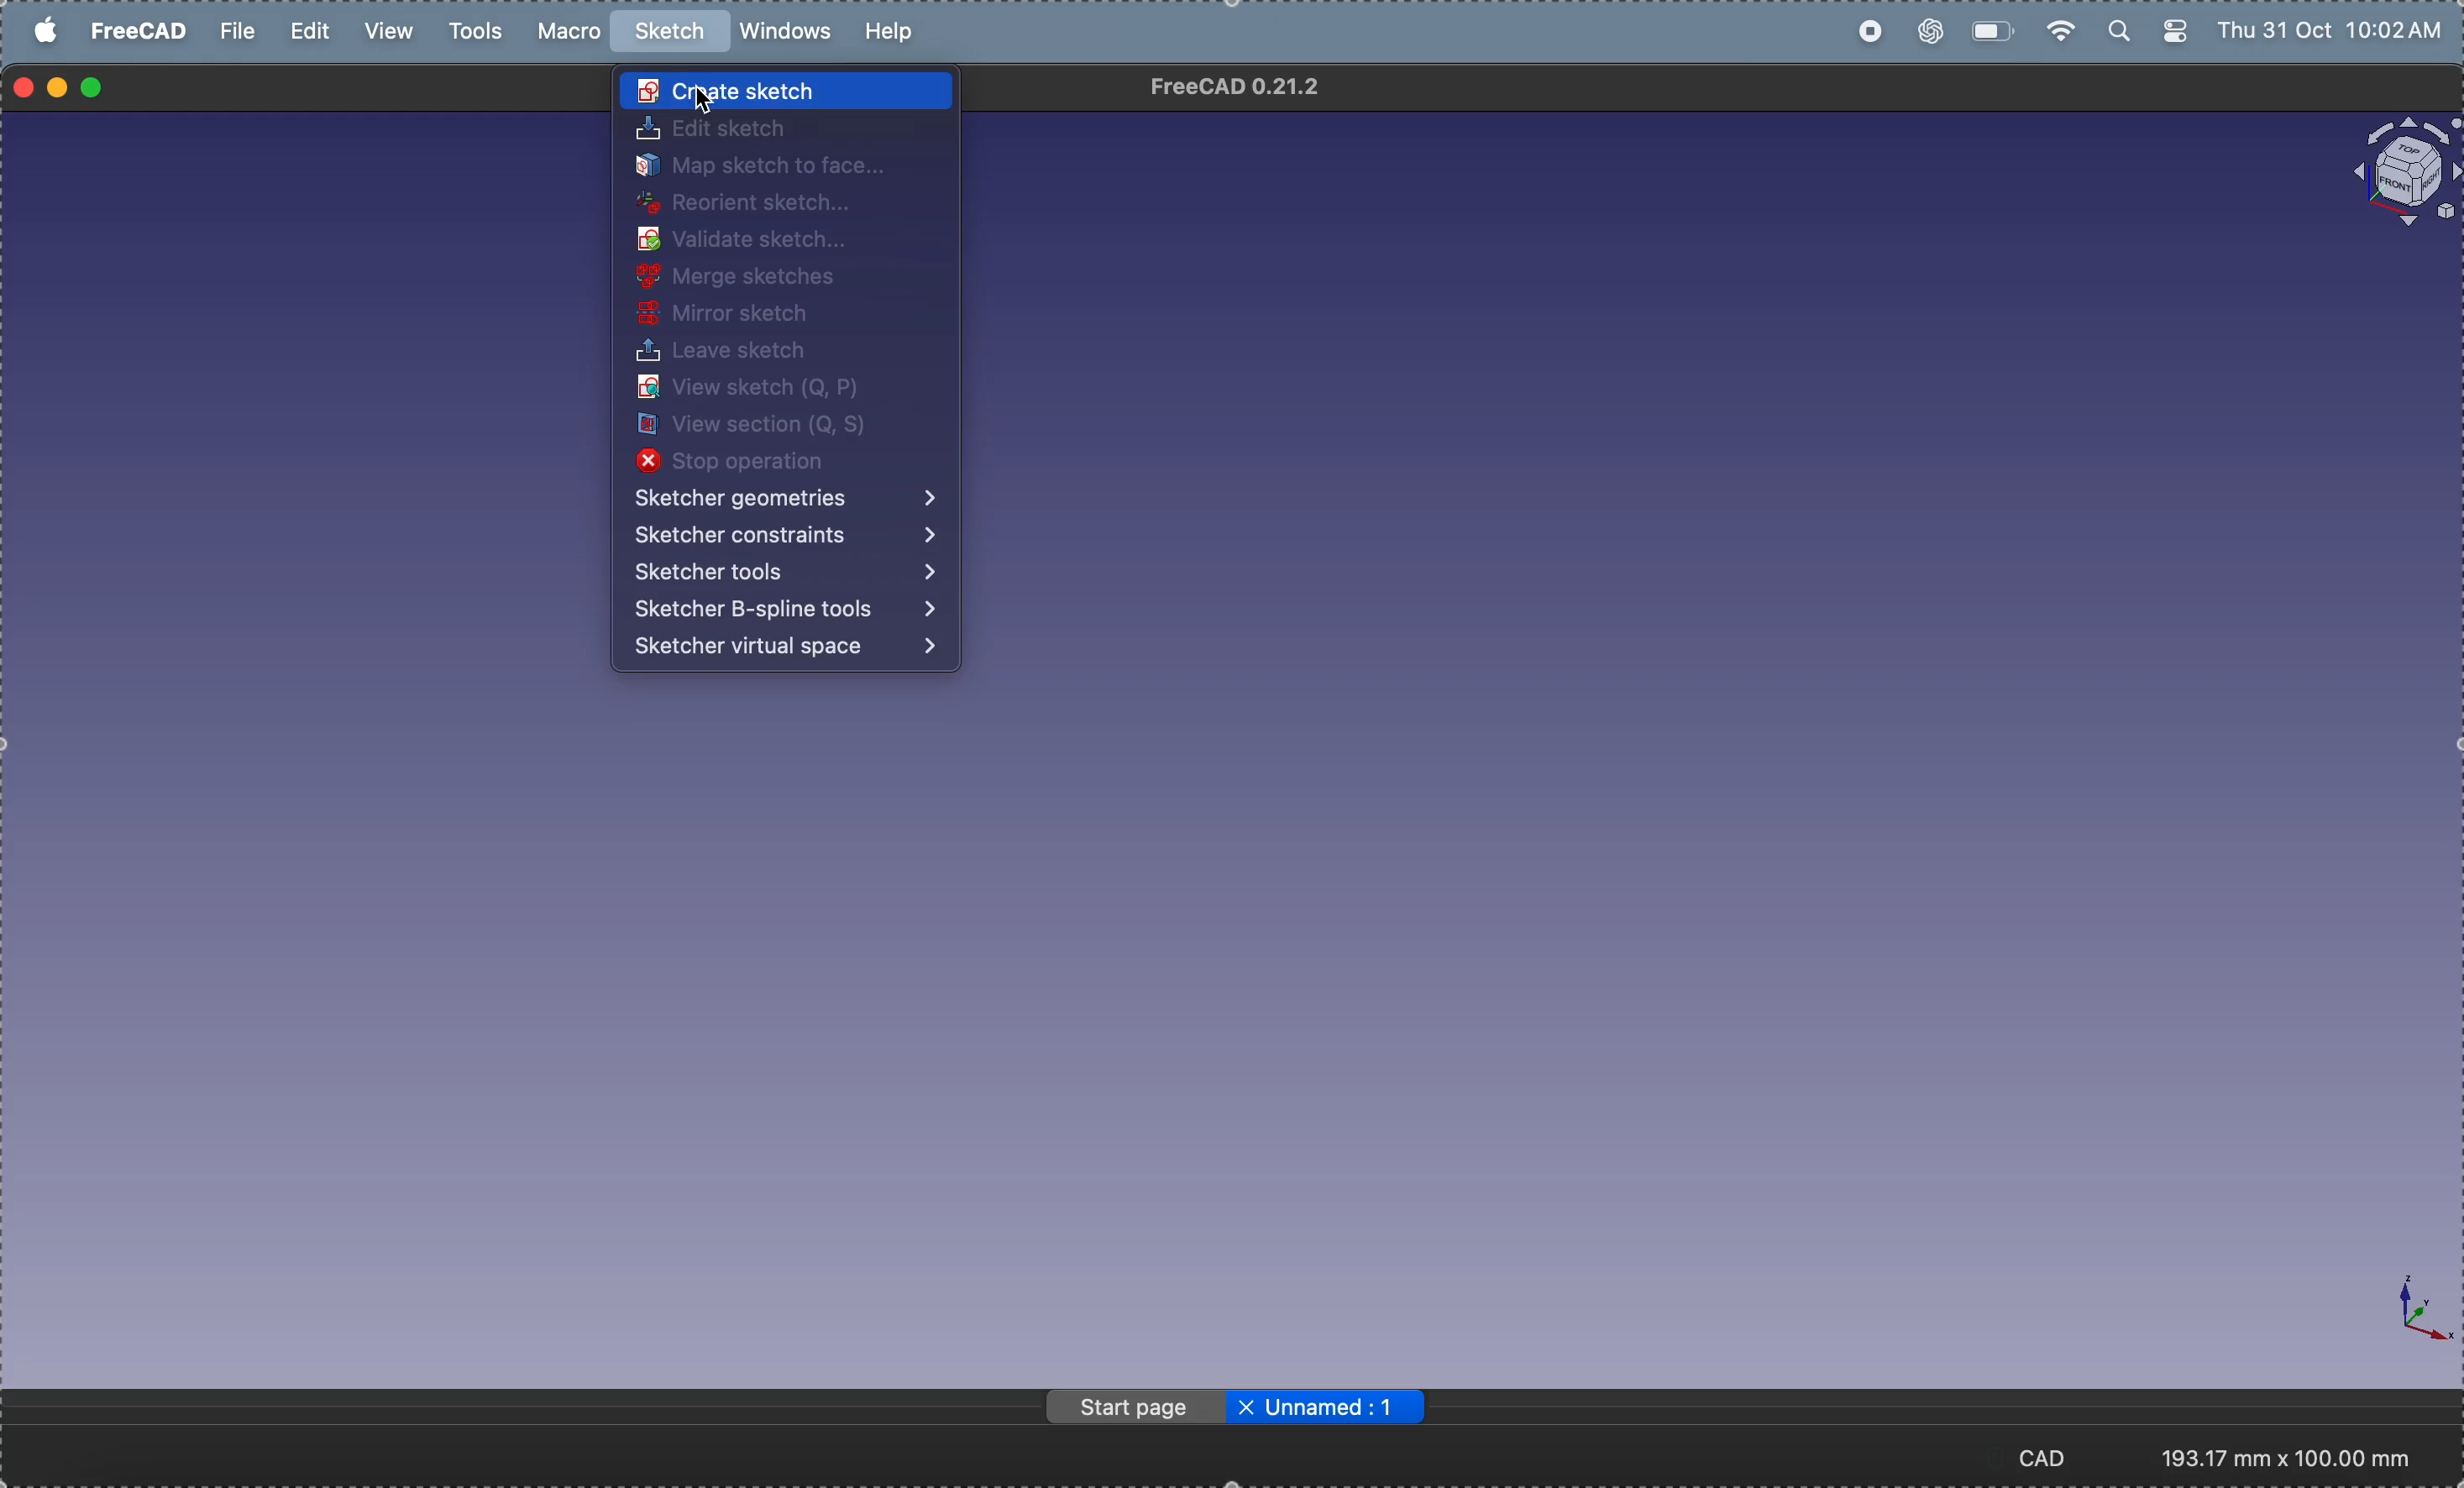  I want to click on validate sketch, so click(771, 240).